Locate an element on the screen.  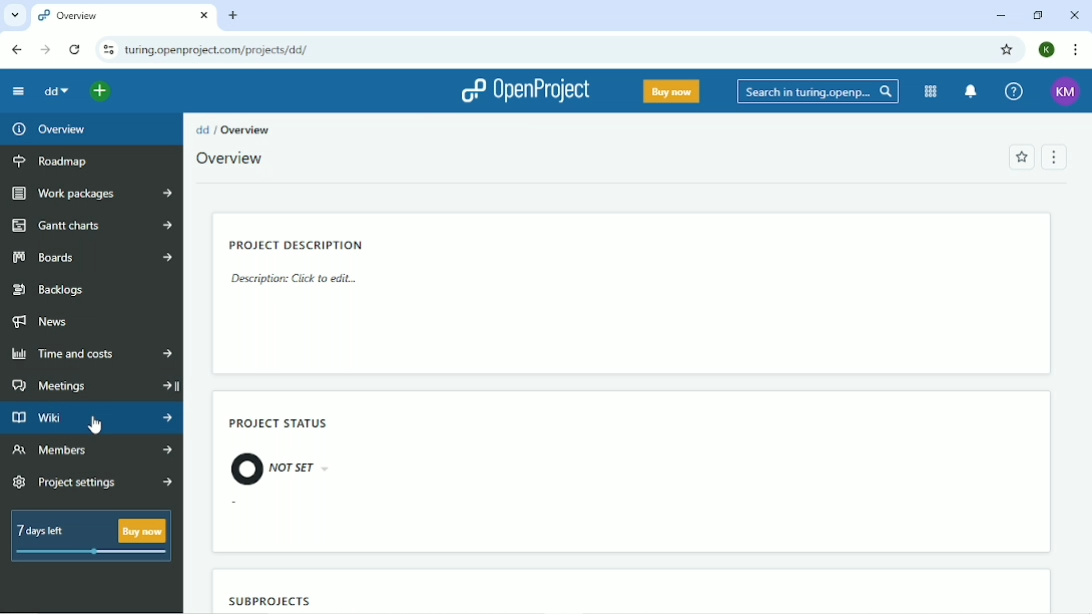
Project settings is located at coordinates (88, 481).